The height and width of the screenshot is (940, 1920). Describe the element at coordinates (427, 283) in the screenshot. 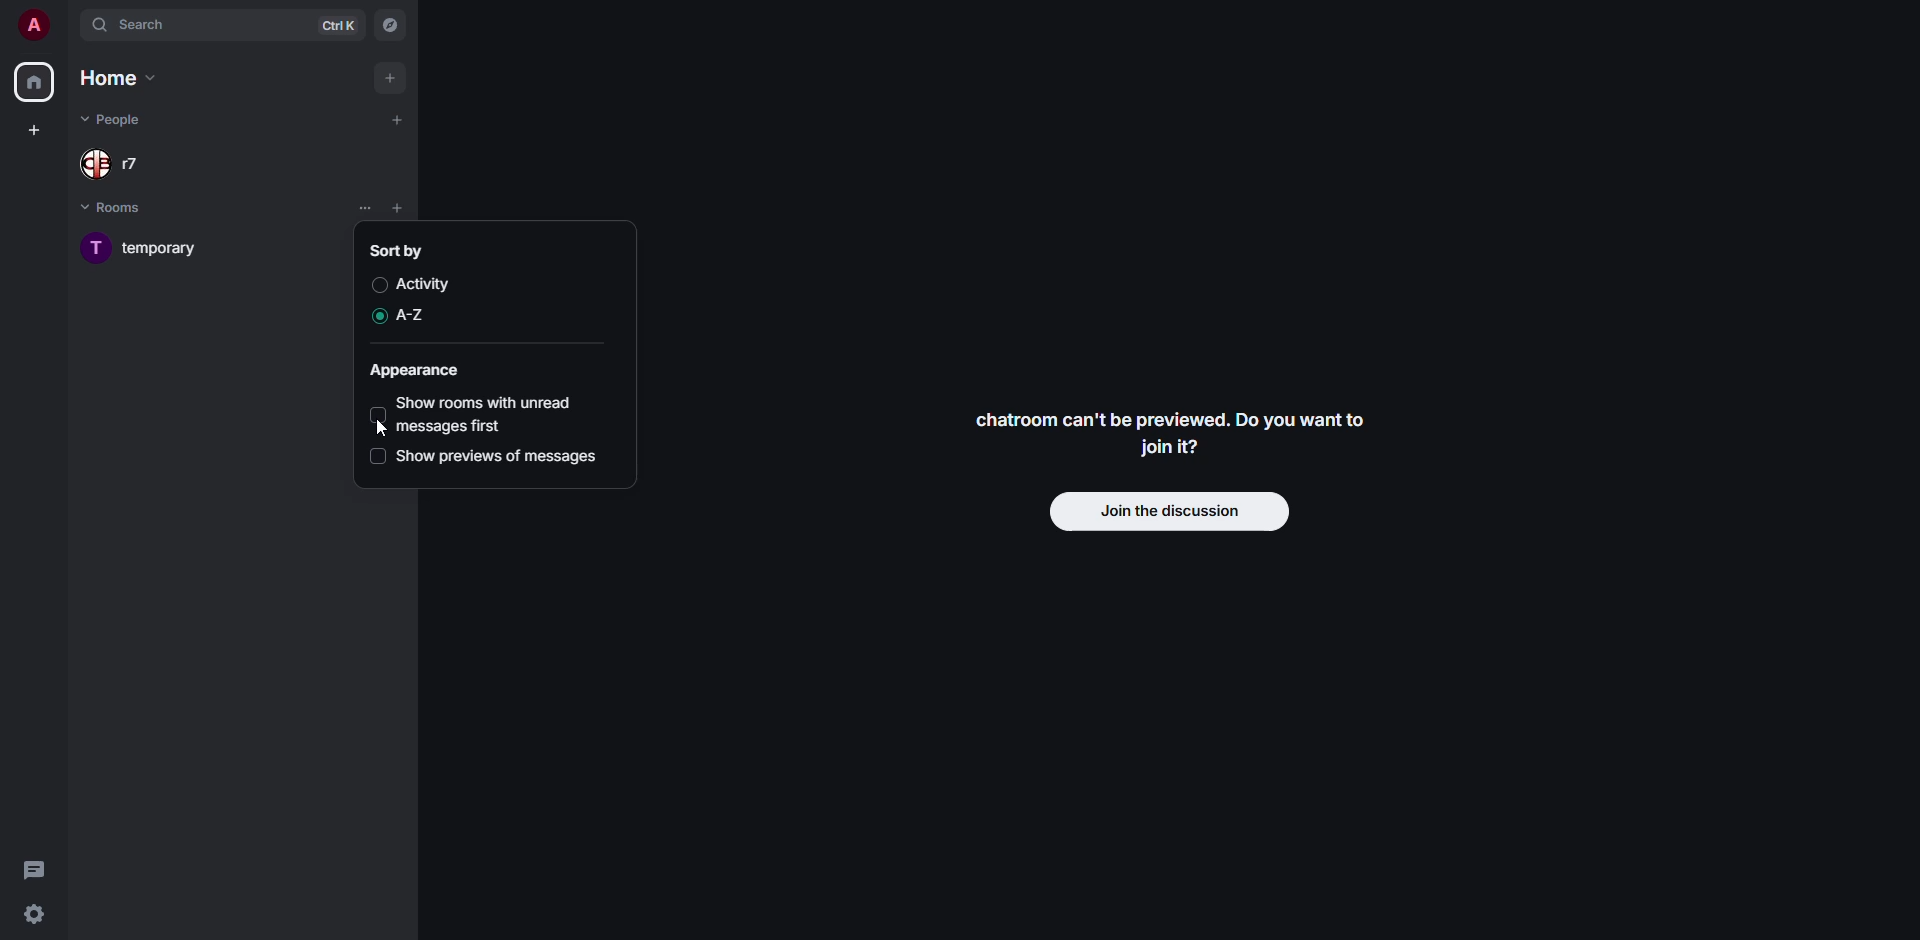

I see `activity` at that location.